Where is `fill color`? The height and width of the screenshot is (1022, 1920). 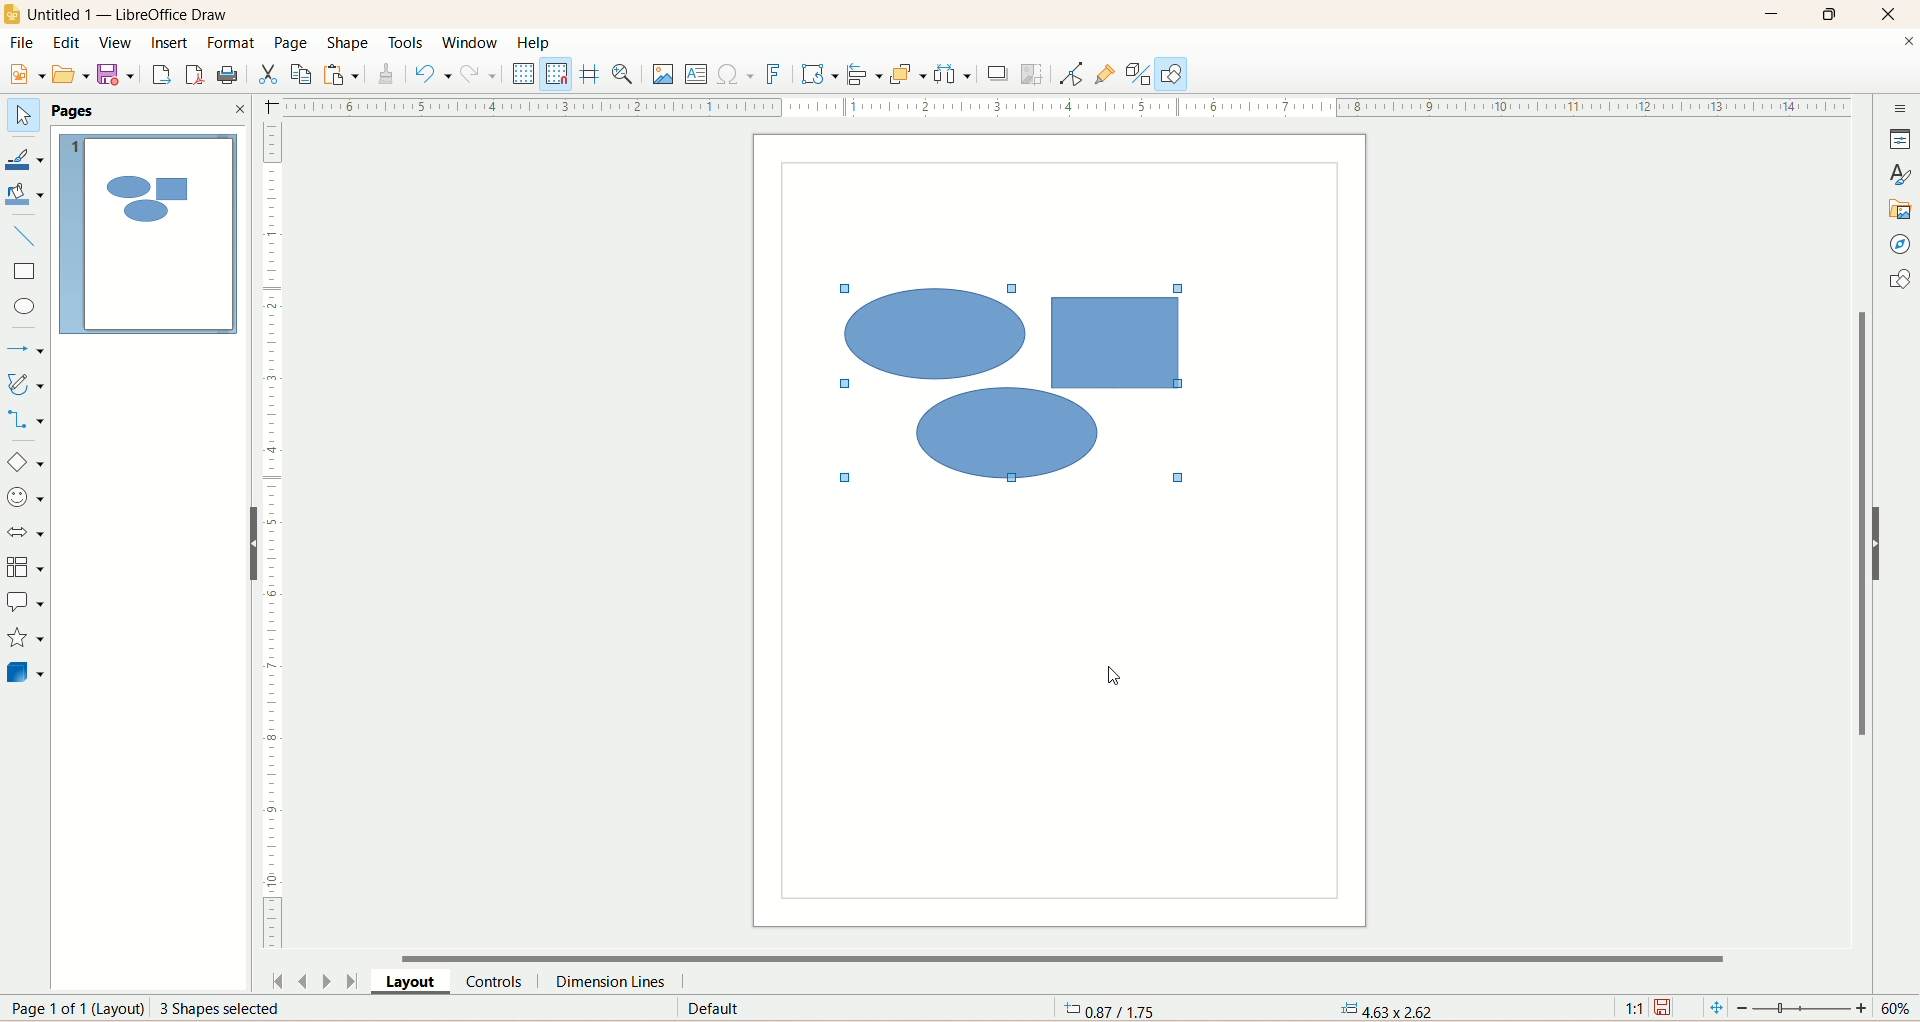
fill color is located at coordinates (28, 195).